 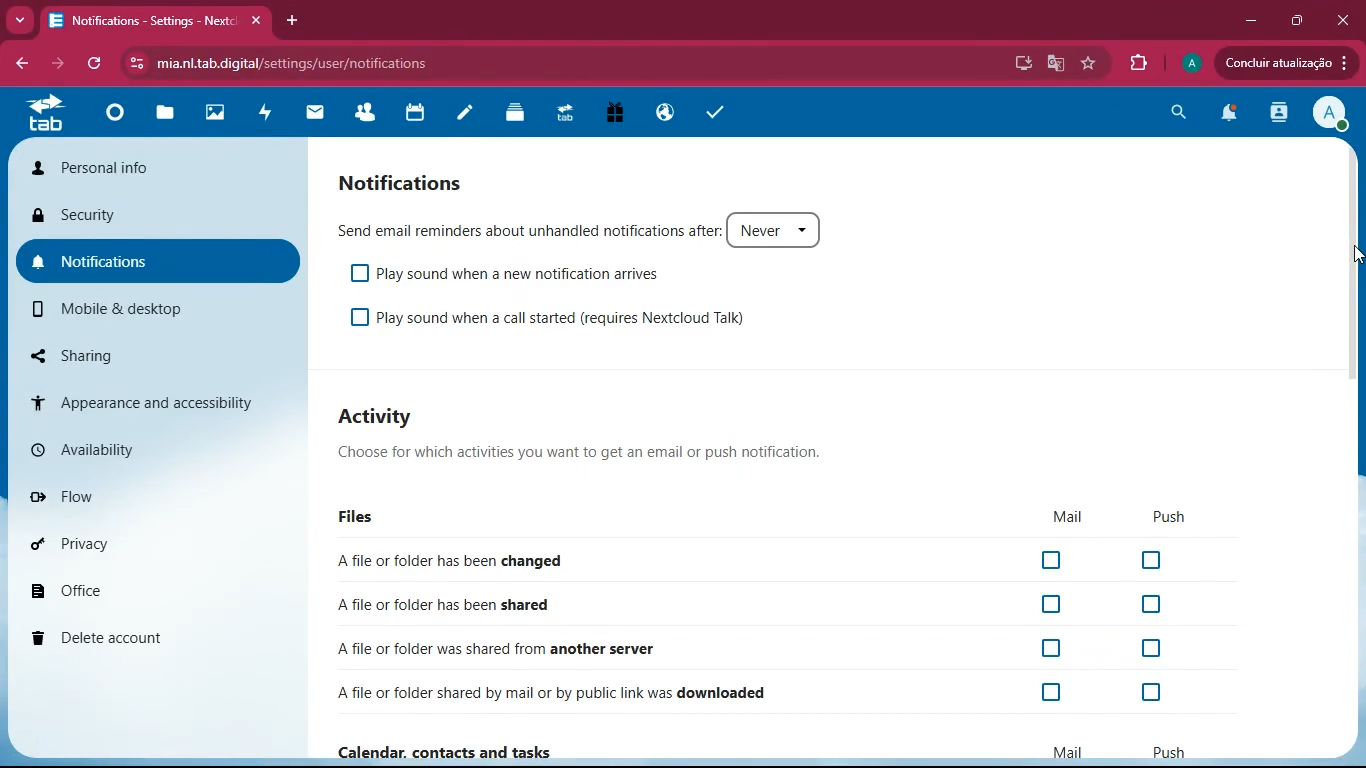 What do you see at coordinates (569, 116) in the screenshot?
I see `tab` at bounding box center [569, 116].